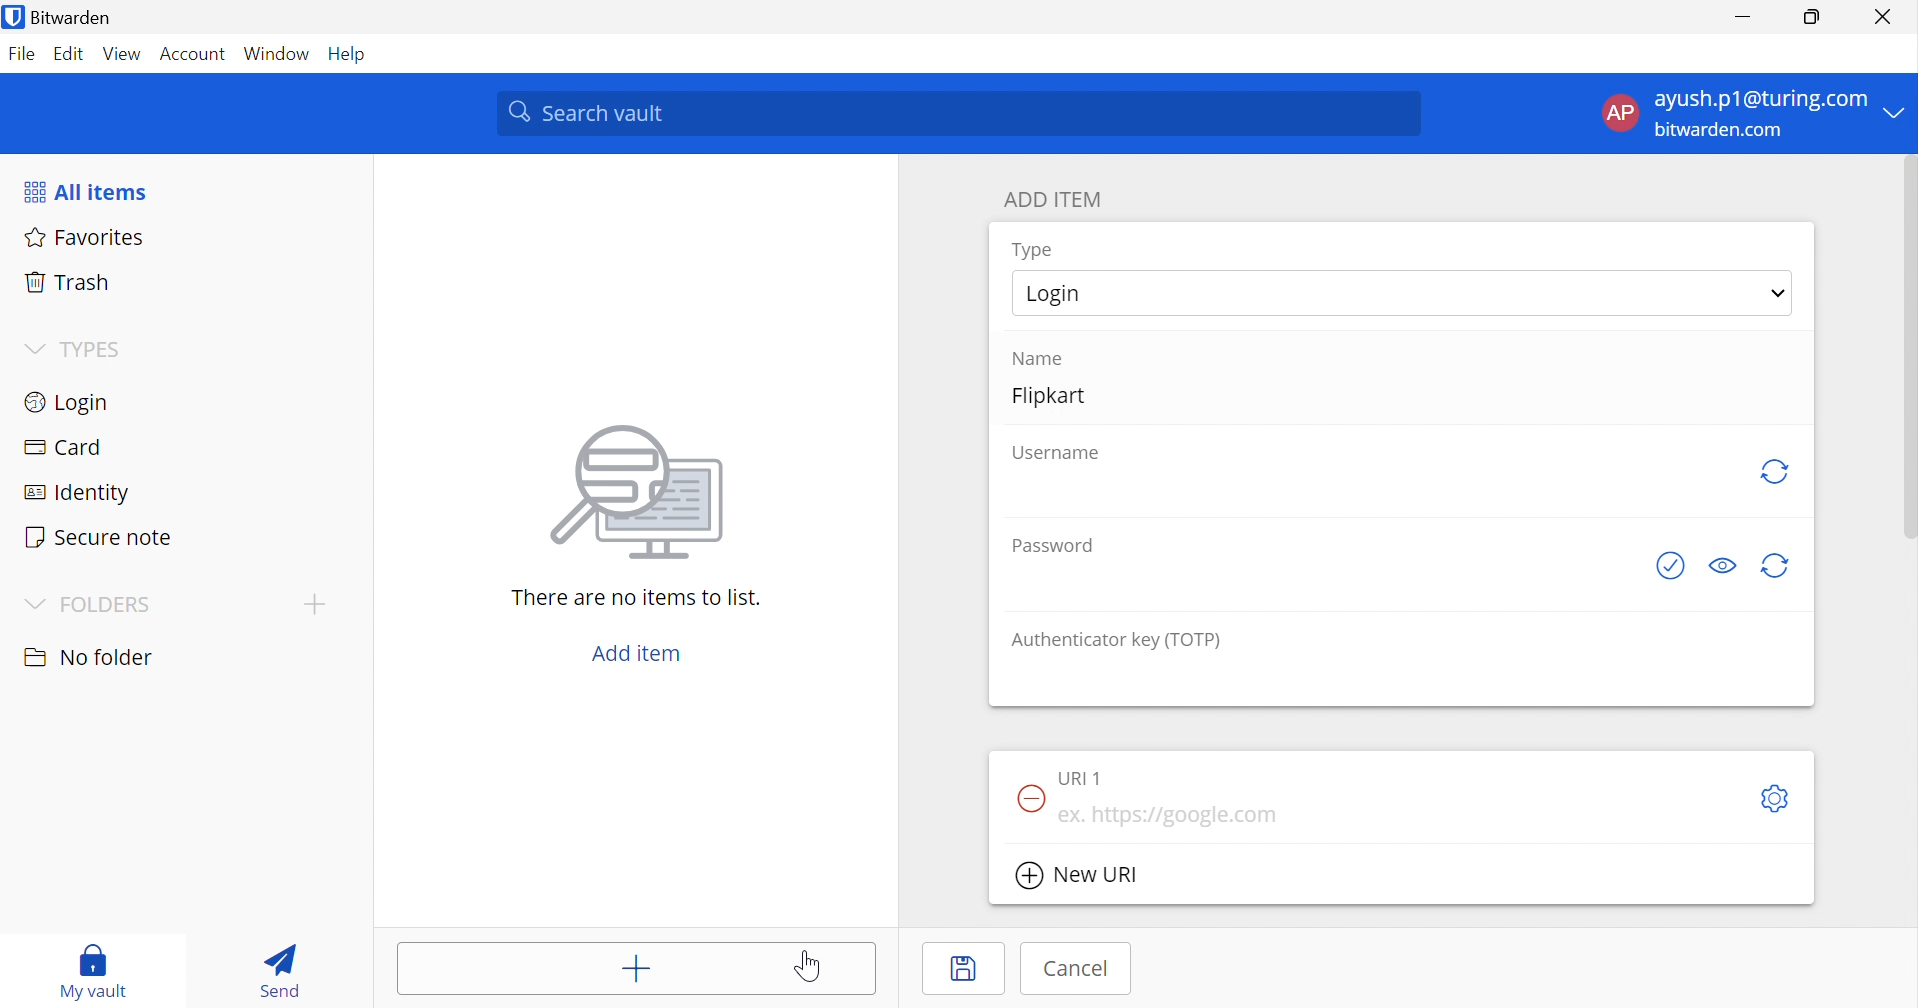 The height and width of the screenshot is (1008, 1918). What do you see at coordinates (65, 53) in the screenshot?
I see `Edit` at bounding box center [65, 53].